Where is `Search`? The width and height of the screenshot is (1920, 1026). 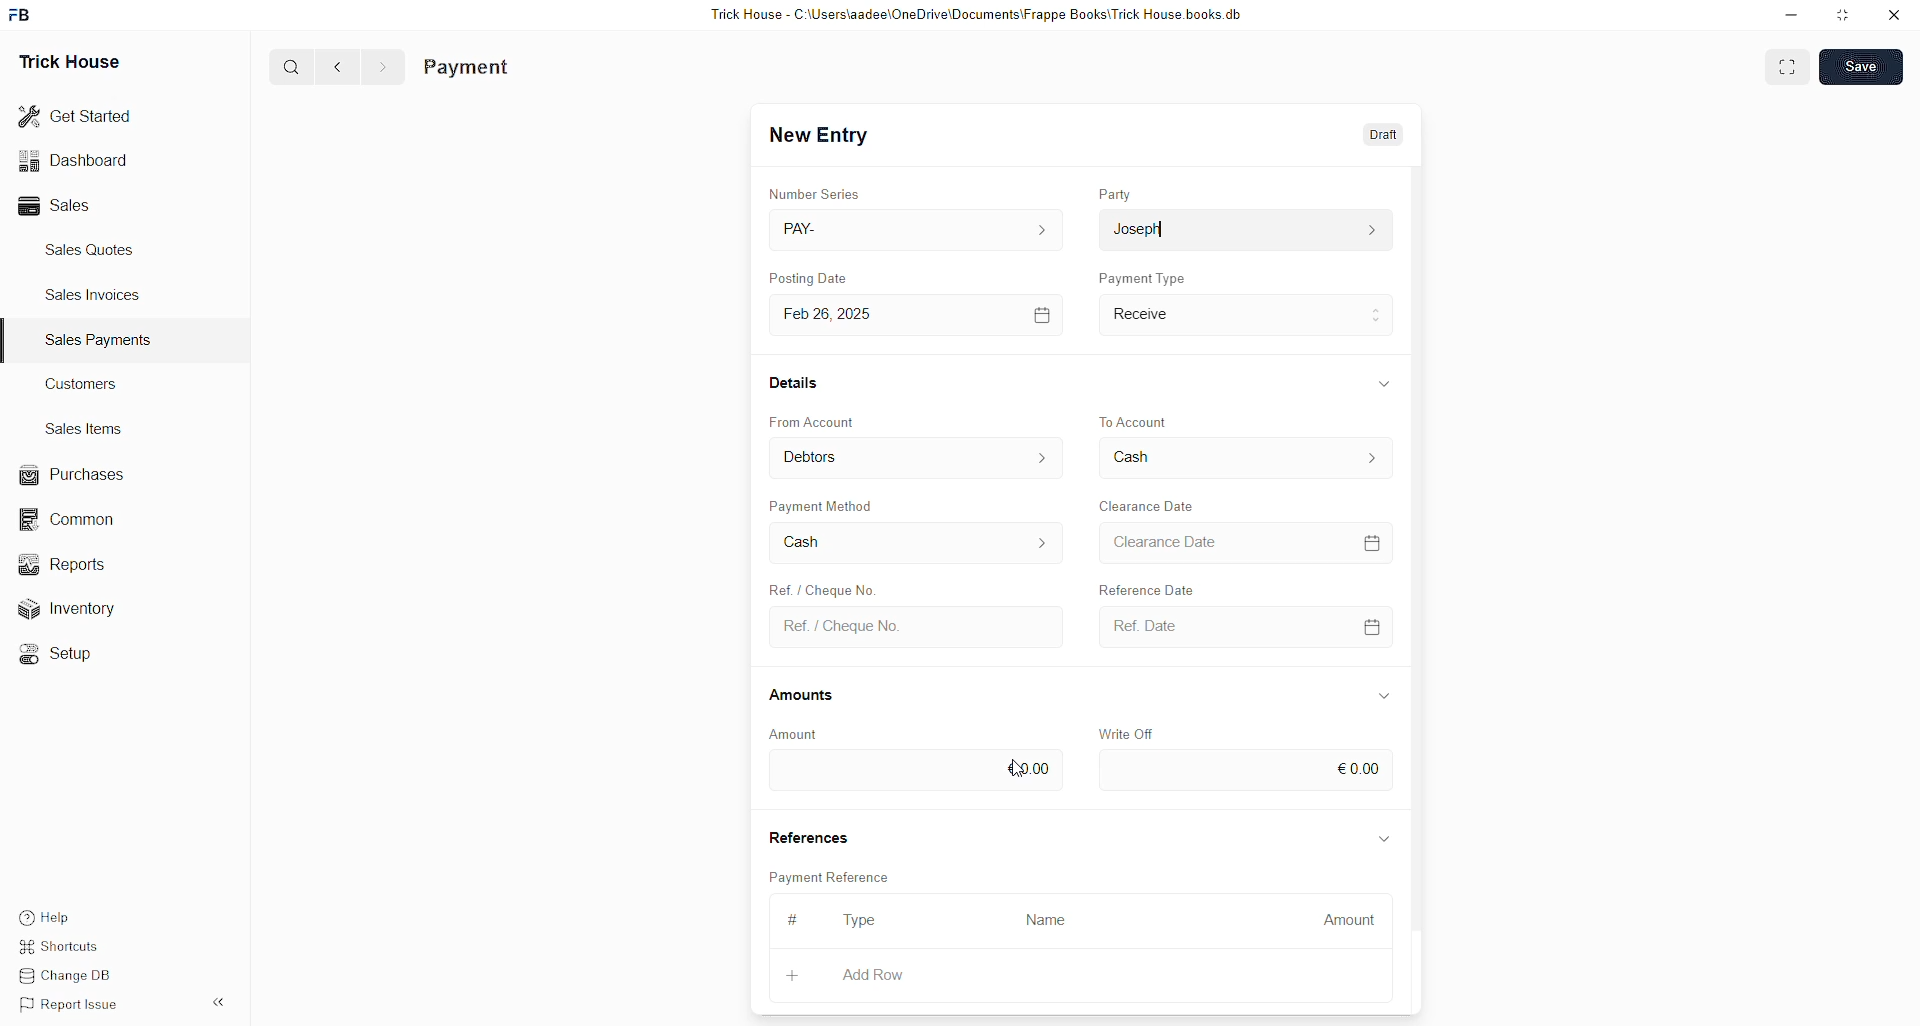
Search is located at coordinates (291, 66).